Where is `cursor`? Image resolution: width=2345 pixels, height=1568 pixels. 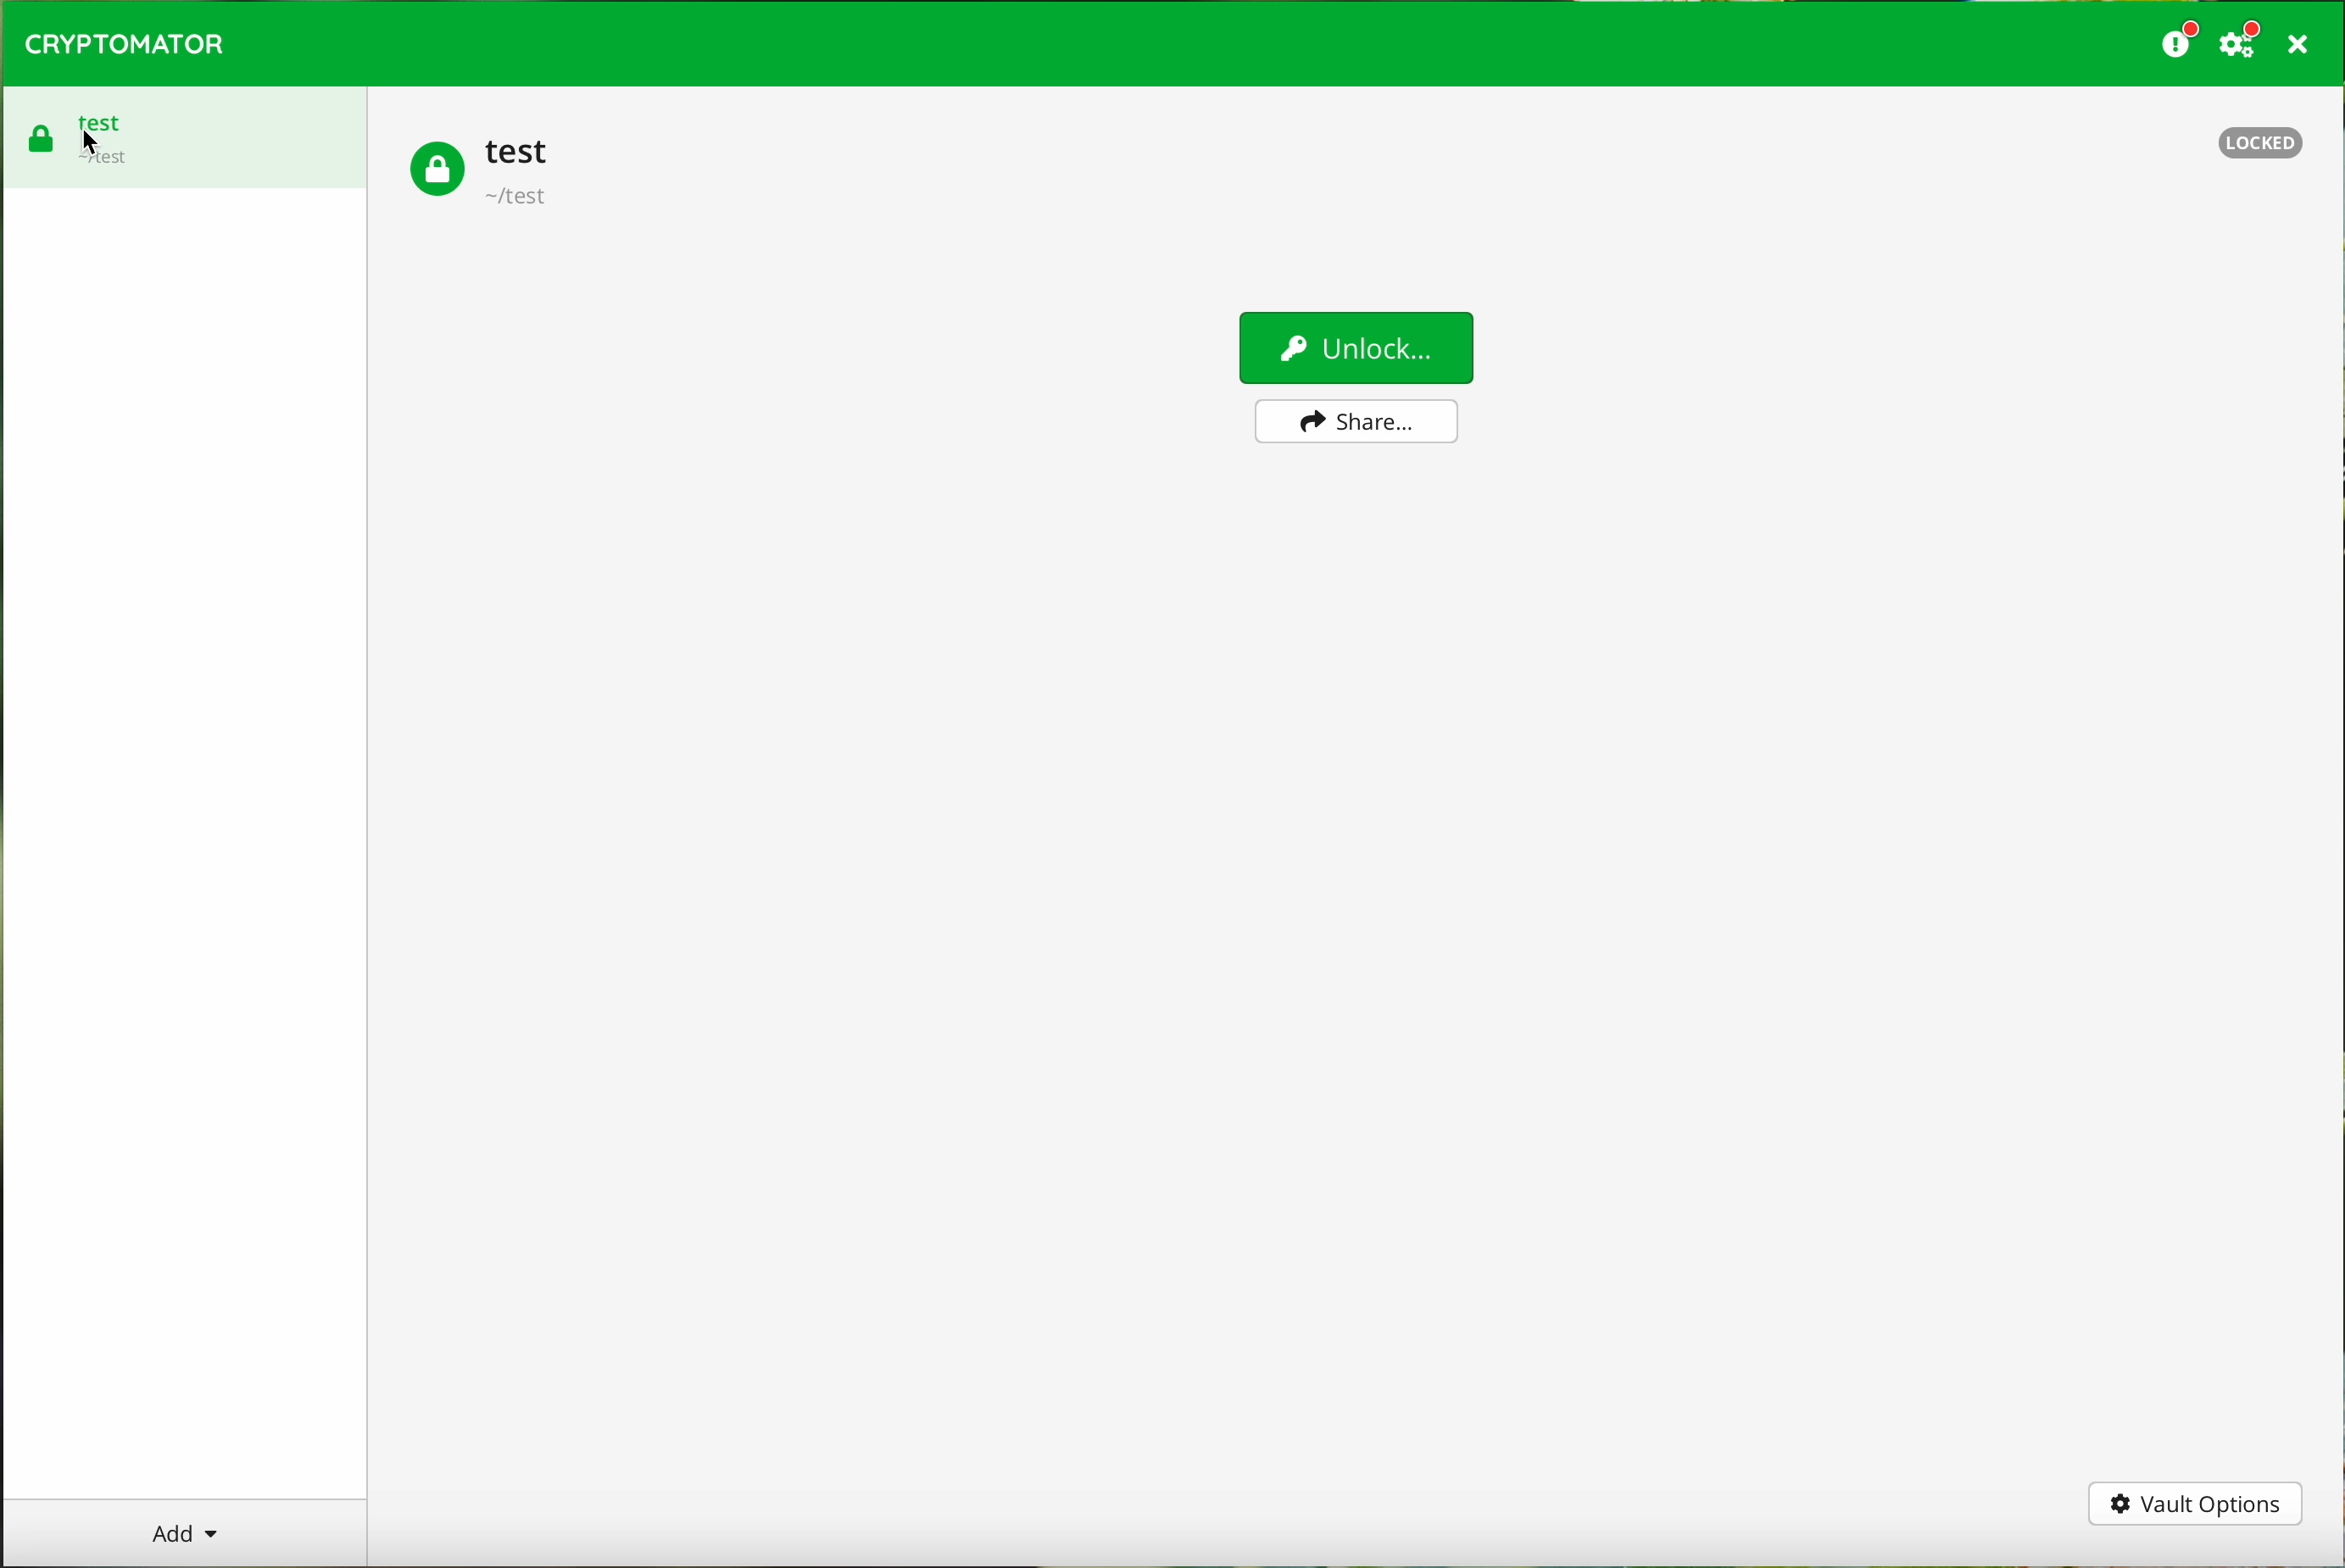
cursor is located at coordinates (92, 136).